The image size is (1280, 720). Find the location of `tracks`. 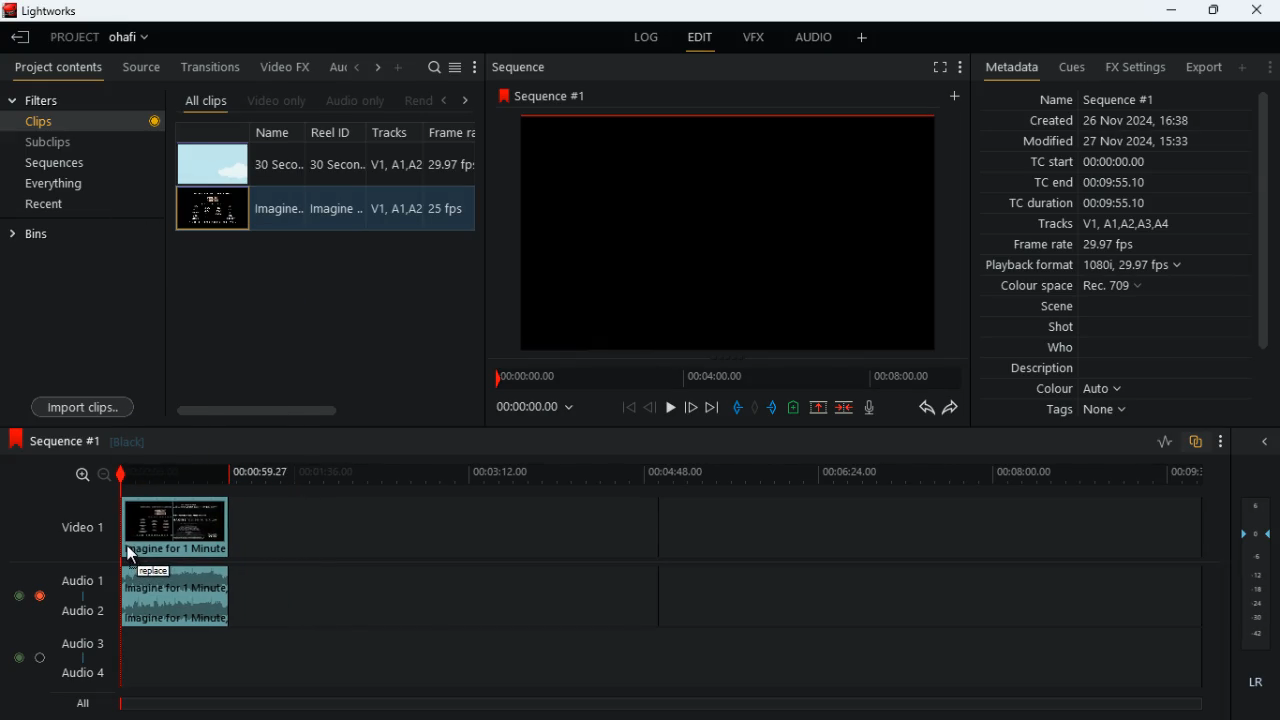

tracks is located at coordinates (1107, 224).